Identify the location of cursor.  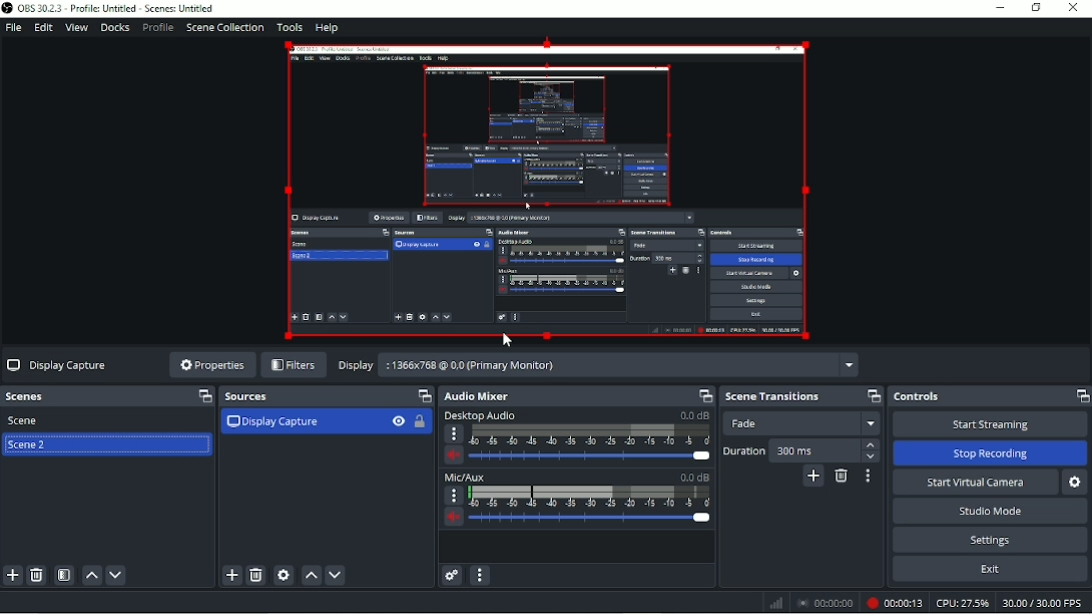
(508, 340).